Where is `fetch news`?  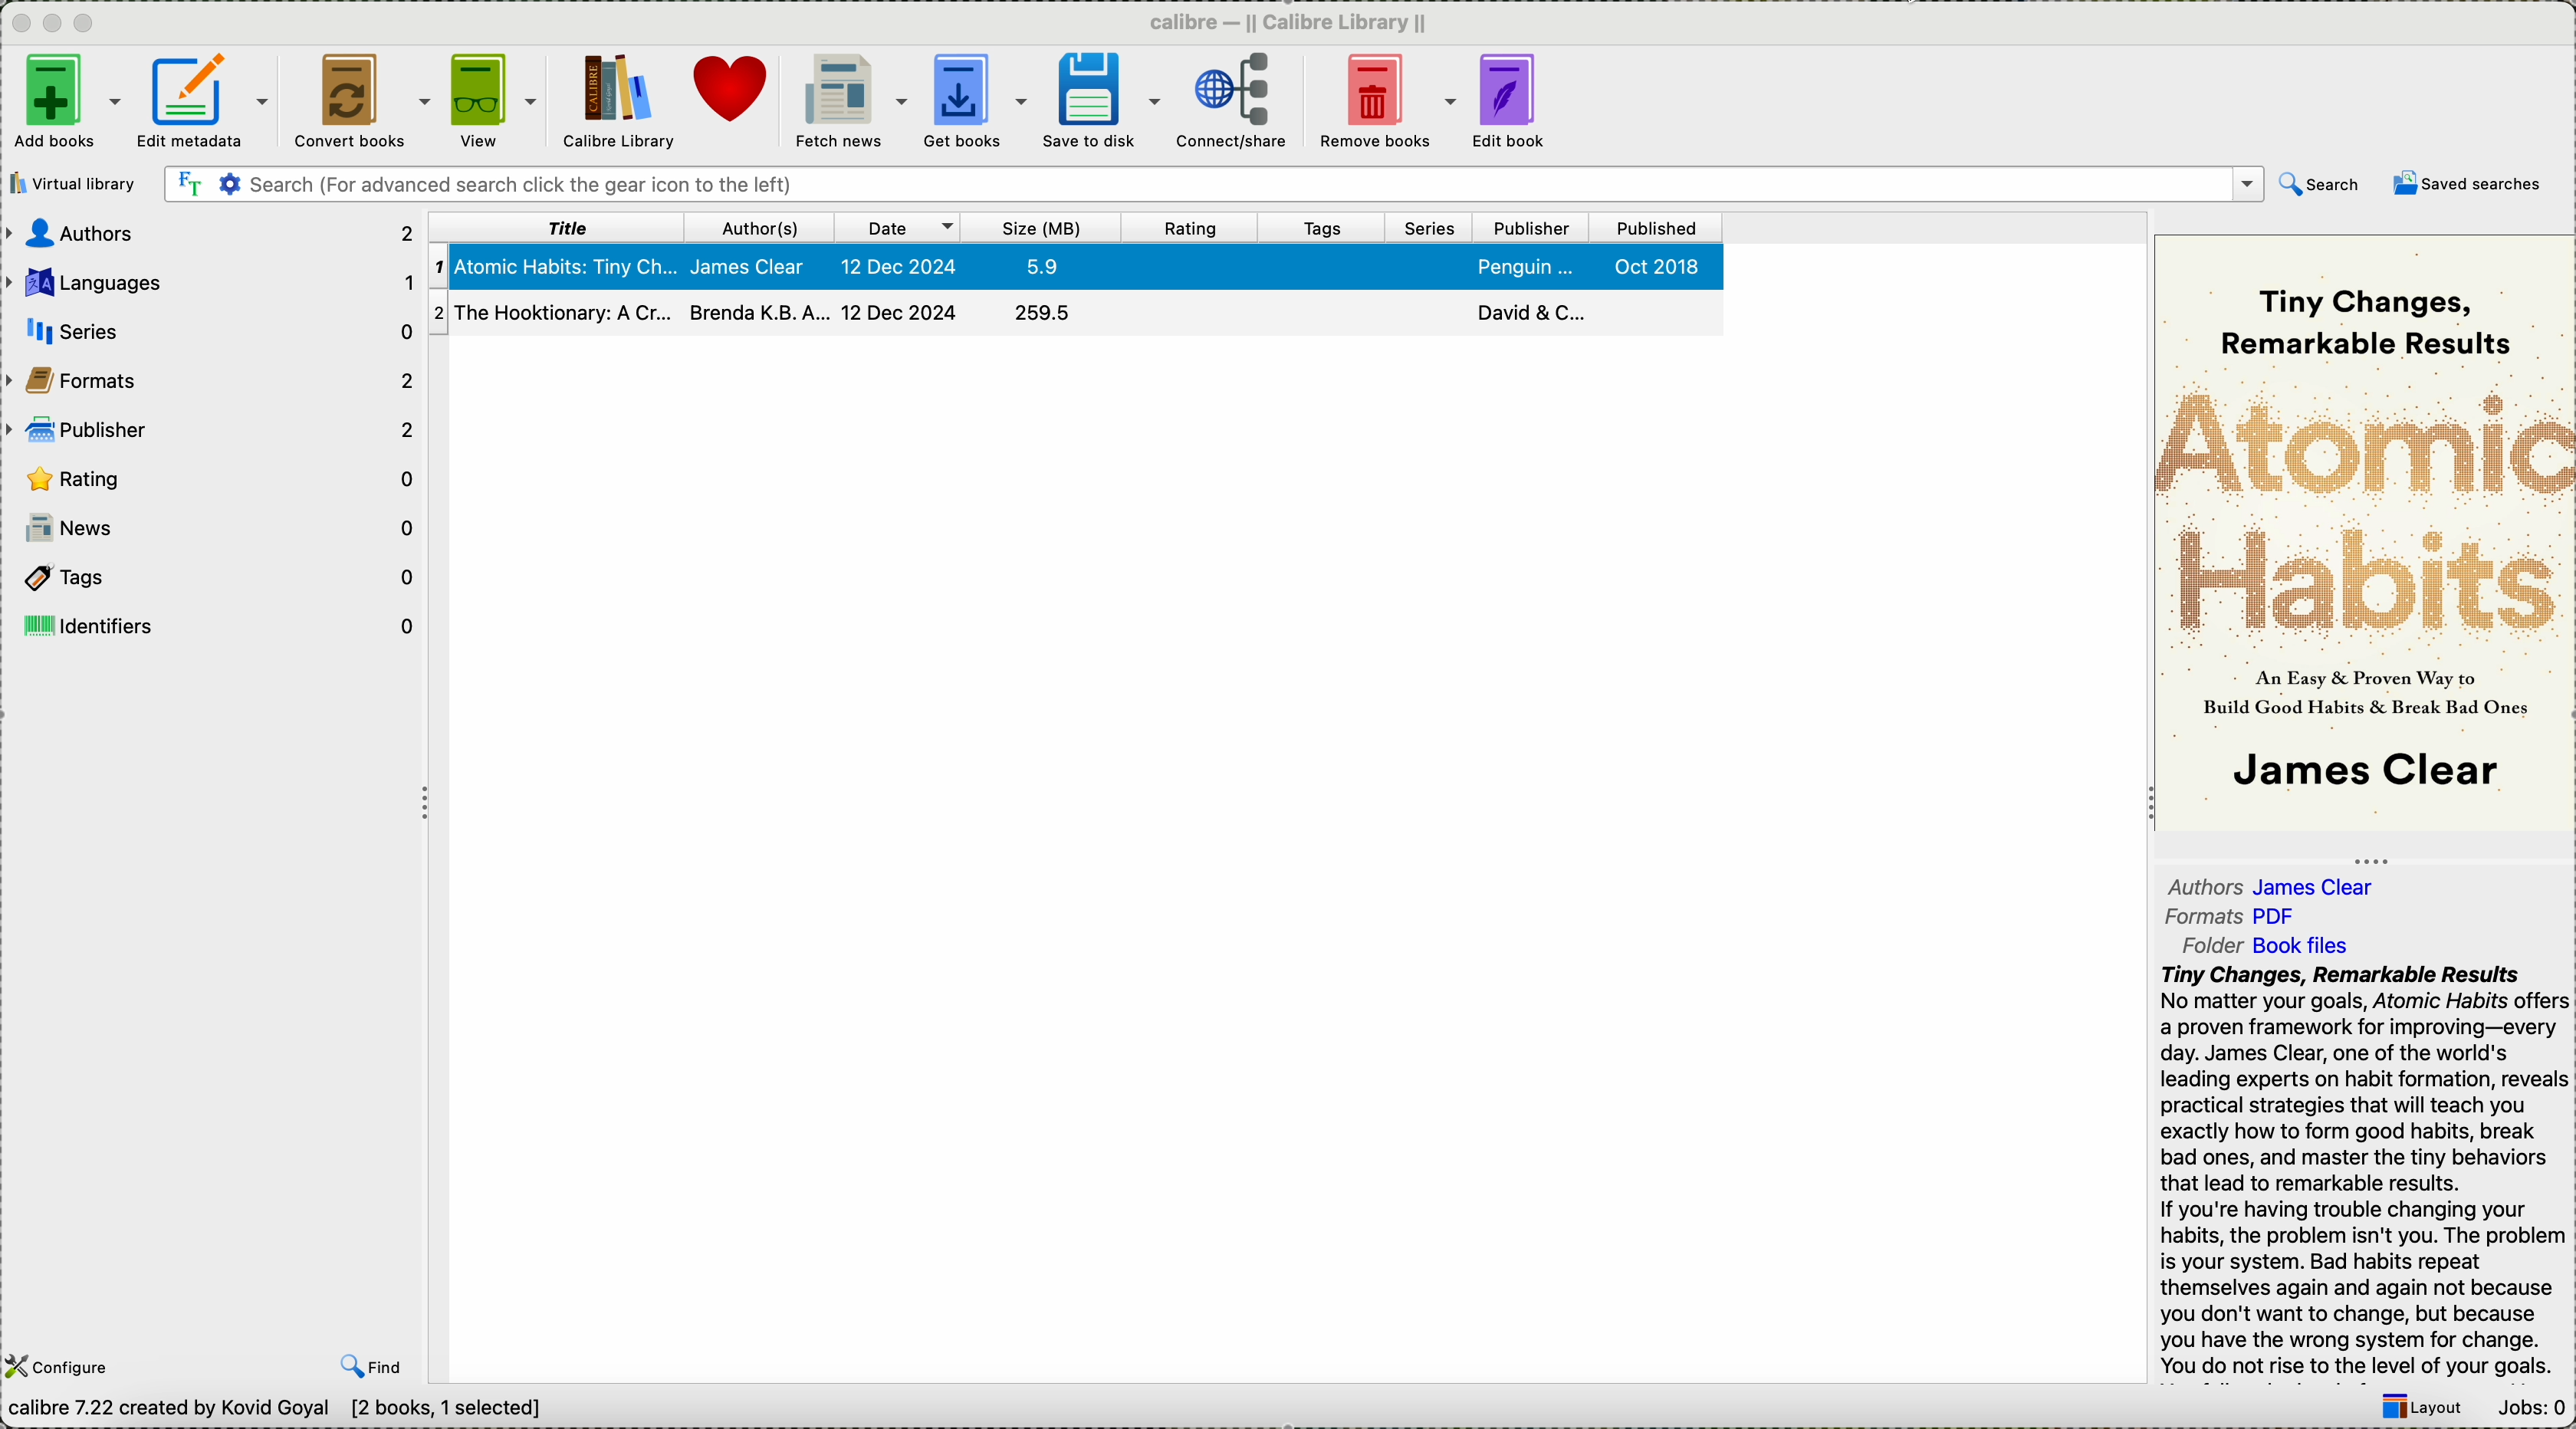
fetch news is located at coordinates (850, 102).